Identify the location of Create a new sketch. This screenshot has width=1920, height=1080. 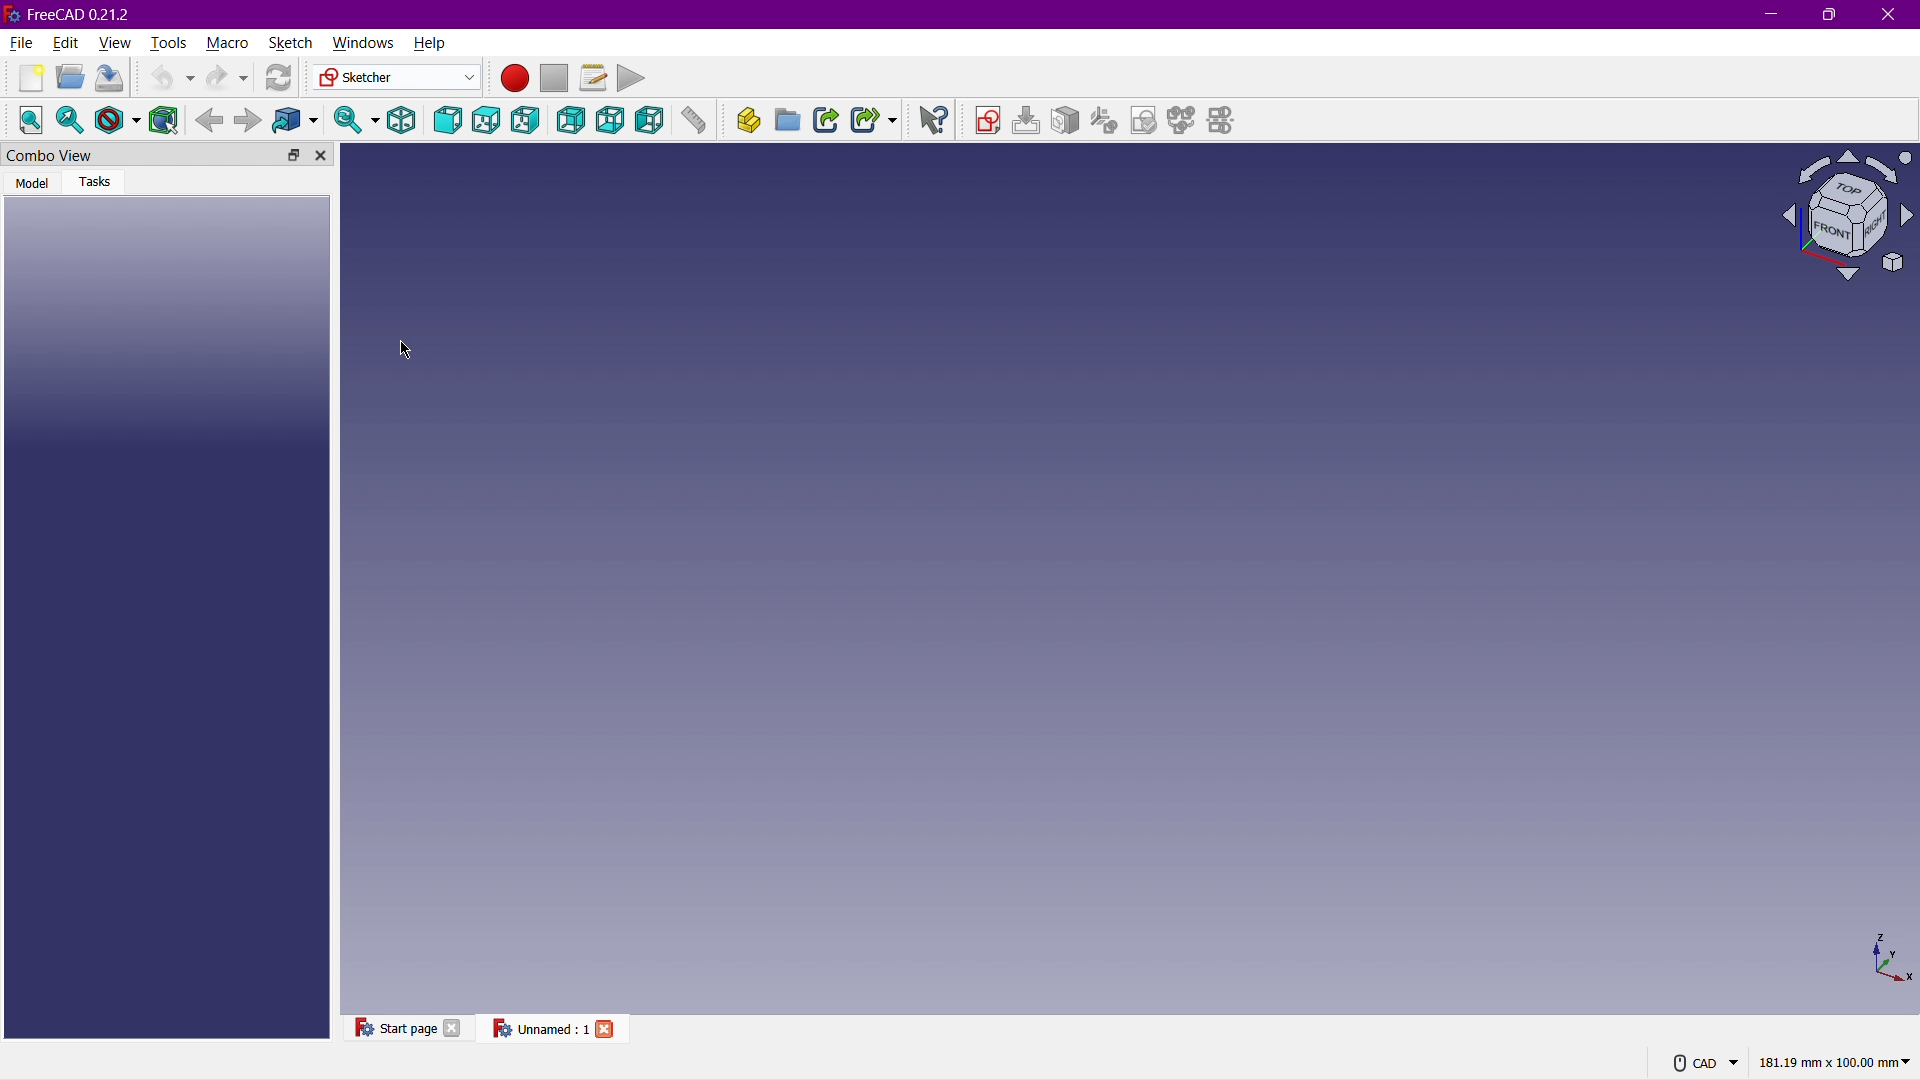
(989, 120).